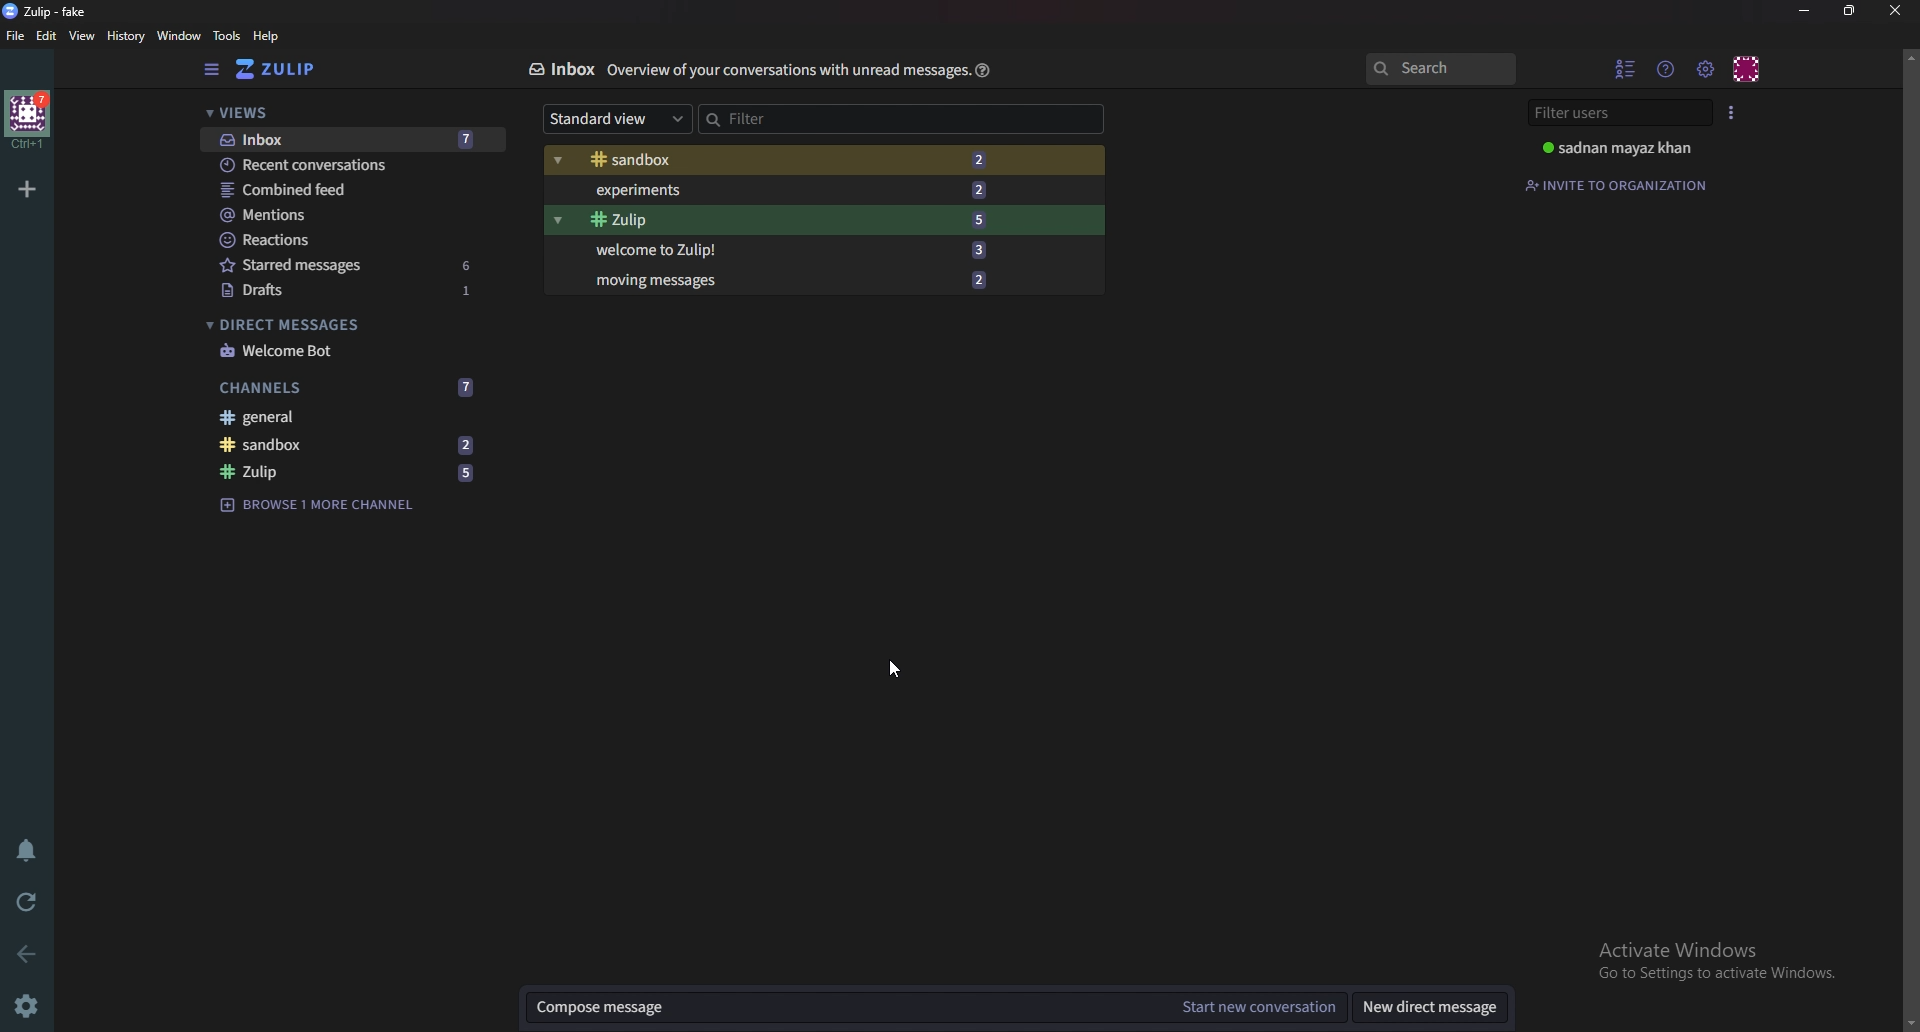  What do you see at coordinates (275, 69) in the screenshot?
I see `home view` at bounding box center [275, 69].